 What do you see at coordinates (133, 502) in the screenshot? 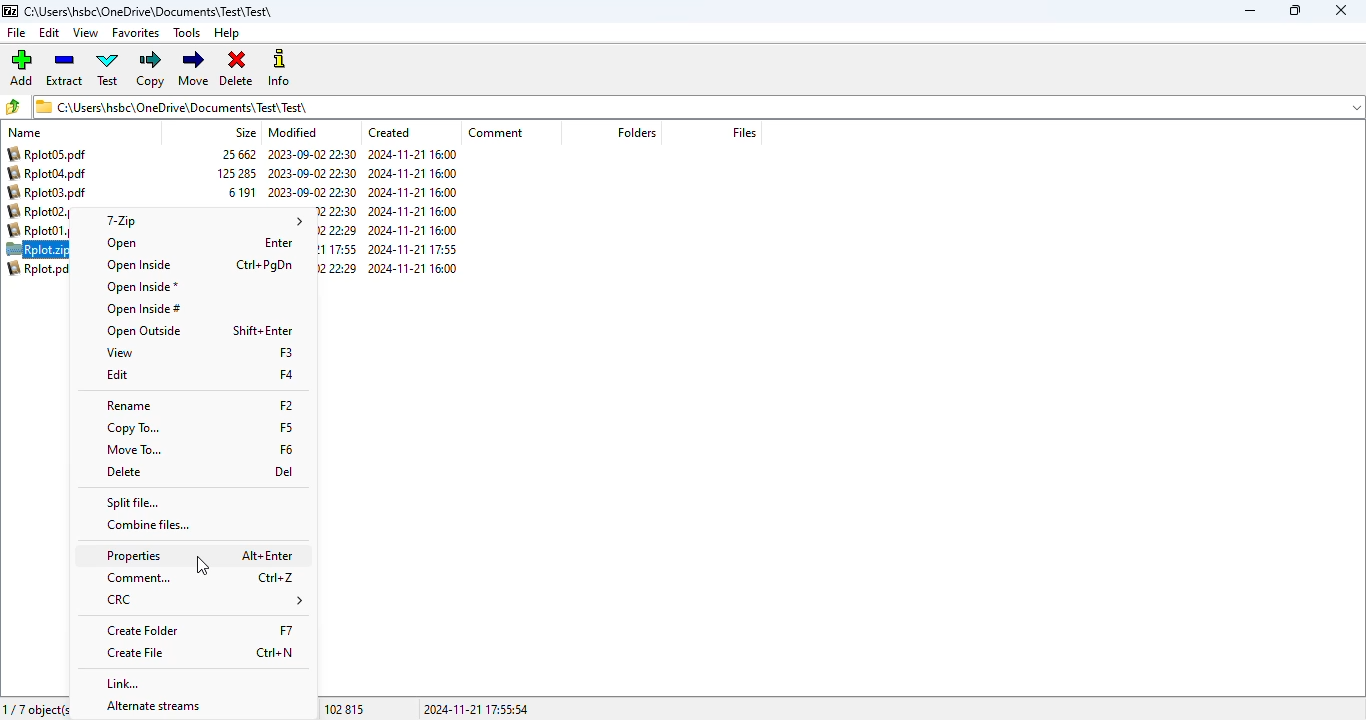
I see `split file` at bounding box center [133, 502].